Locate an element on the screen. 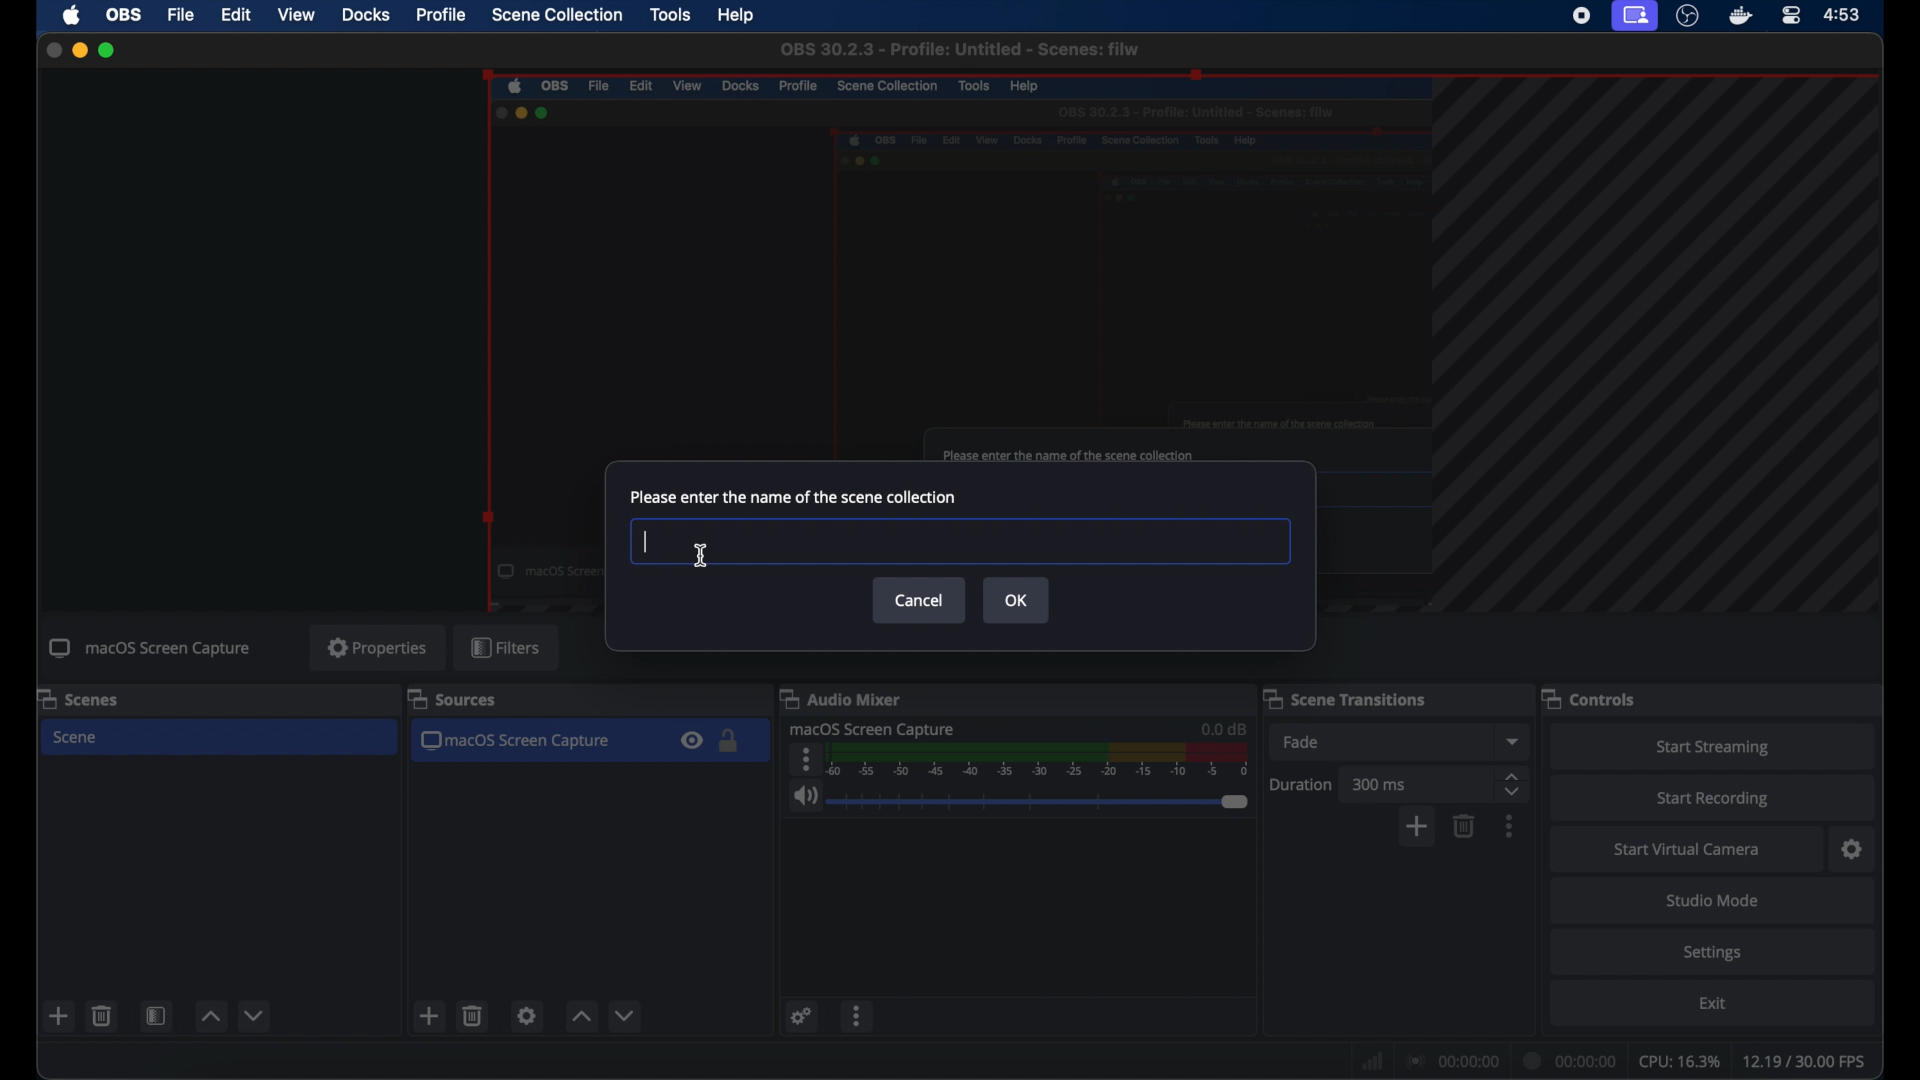 This screenshot has height=1080, width=1920. profile is located at coordinates (440, 16).